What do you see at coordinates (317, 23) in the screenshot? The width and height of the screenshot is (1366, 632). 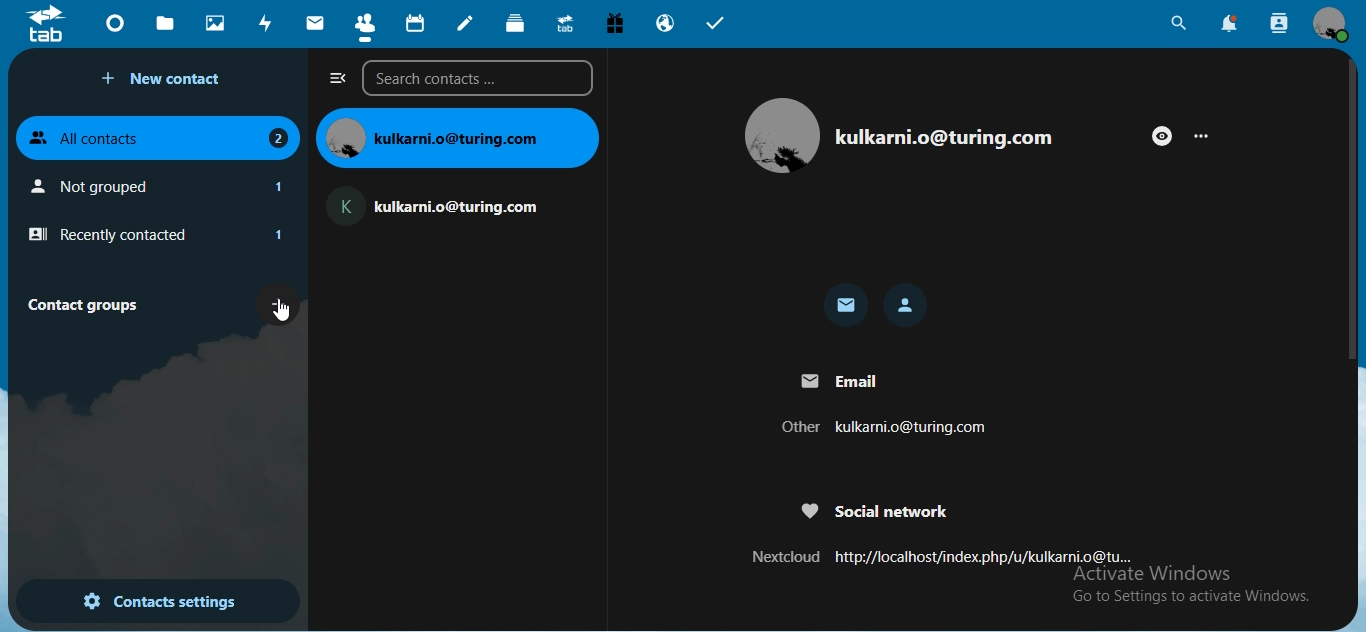 I see `mail` at bounding box center [317, 23].